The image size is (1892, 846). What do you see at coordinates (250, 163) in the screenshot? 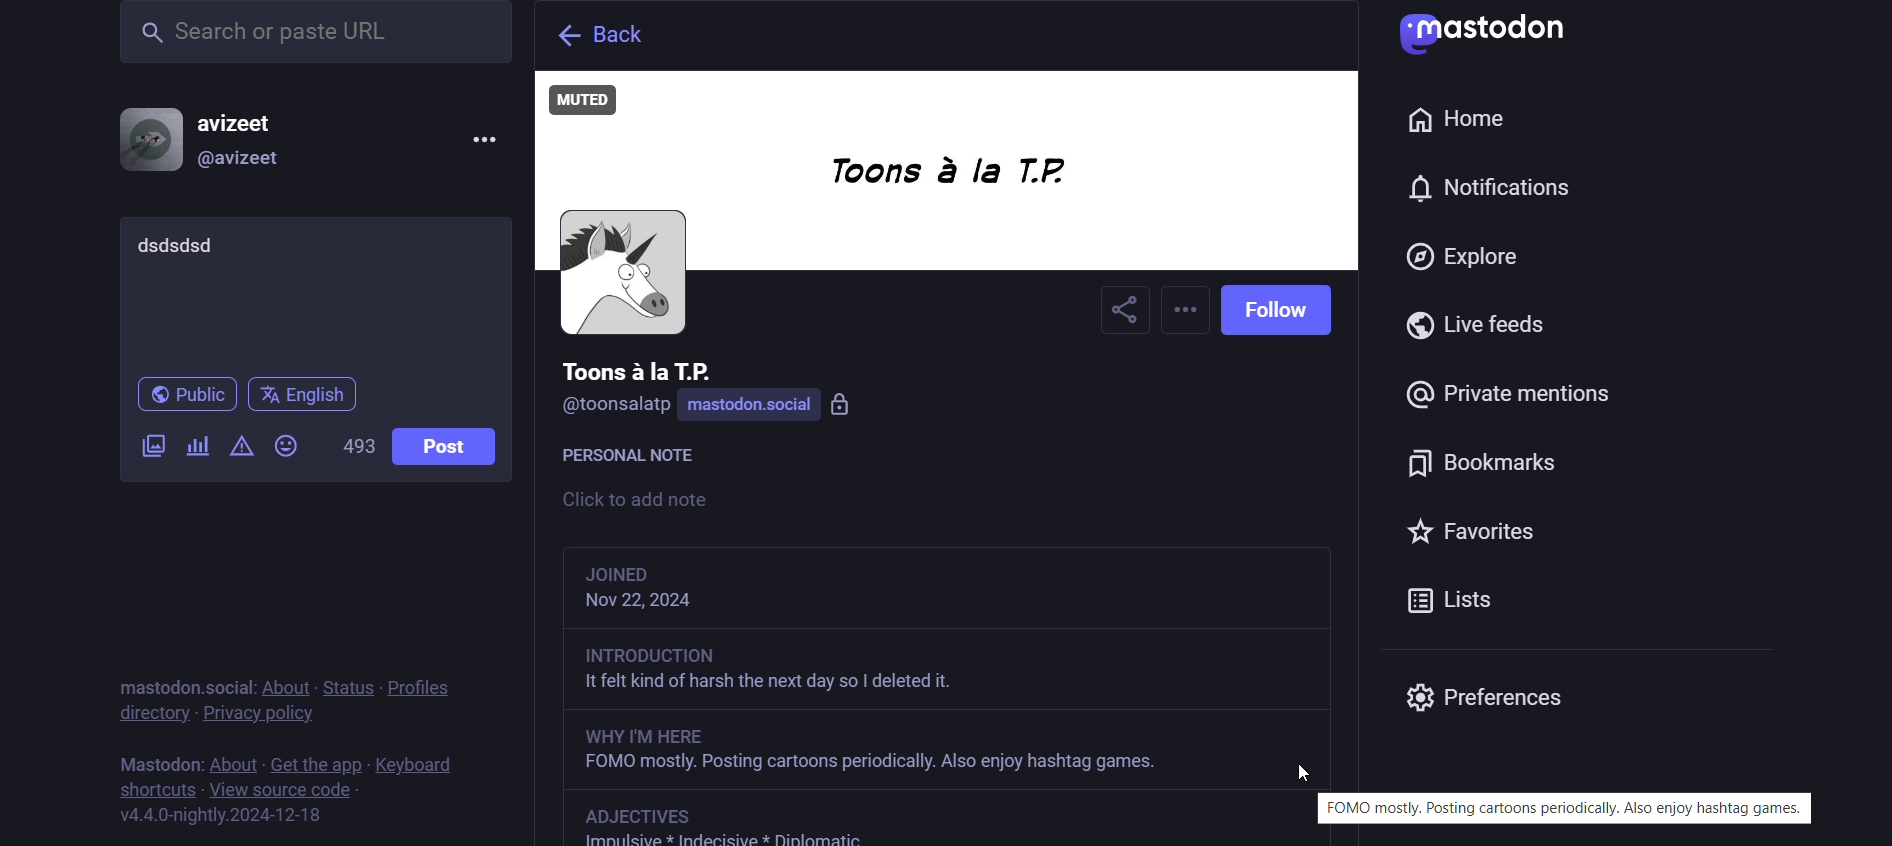
I see `@username` at bounding box center [250, 163].